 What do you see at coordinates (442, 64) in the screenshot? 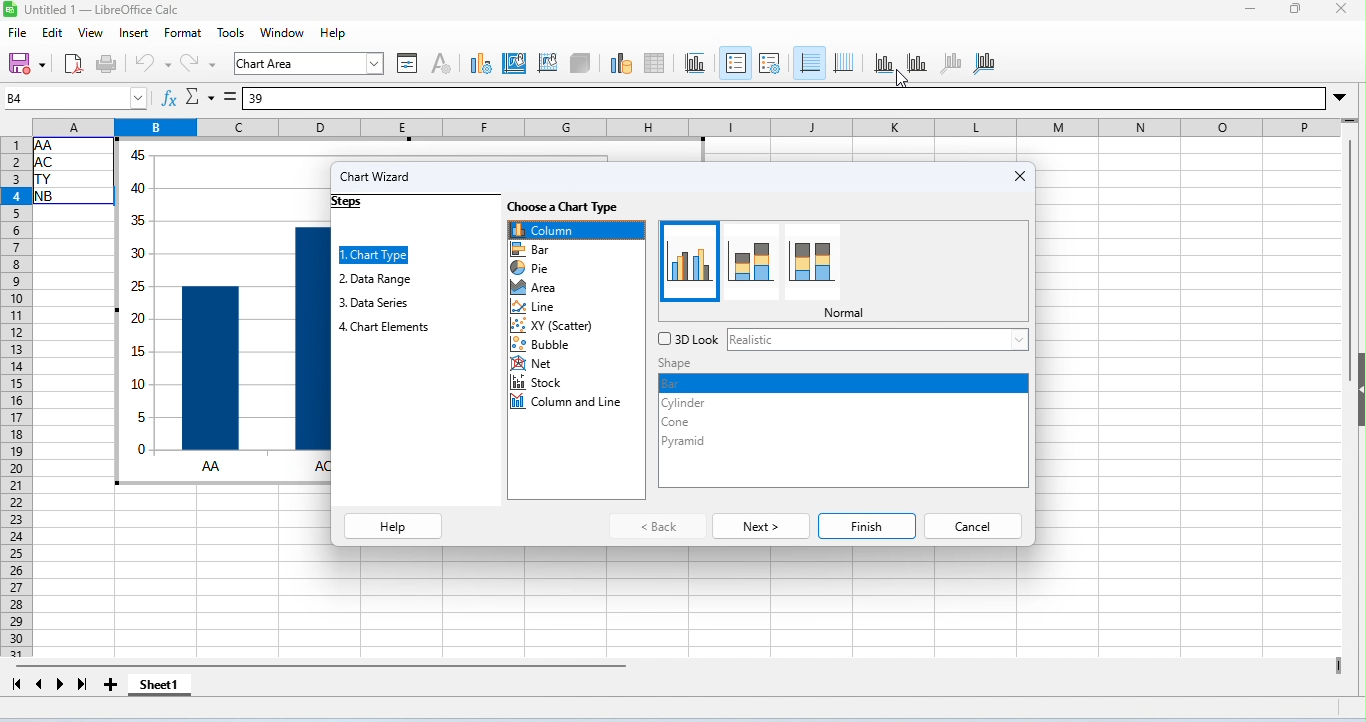
I see `character` at bounding box center [442, 64].